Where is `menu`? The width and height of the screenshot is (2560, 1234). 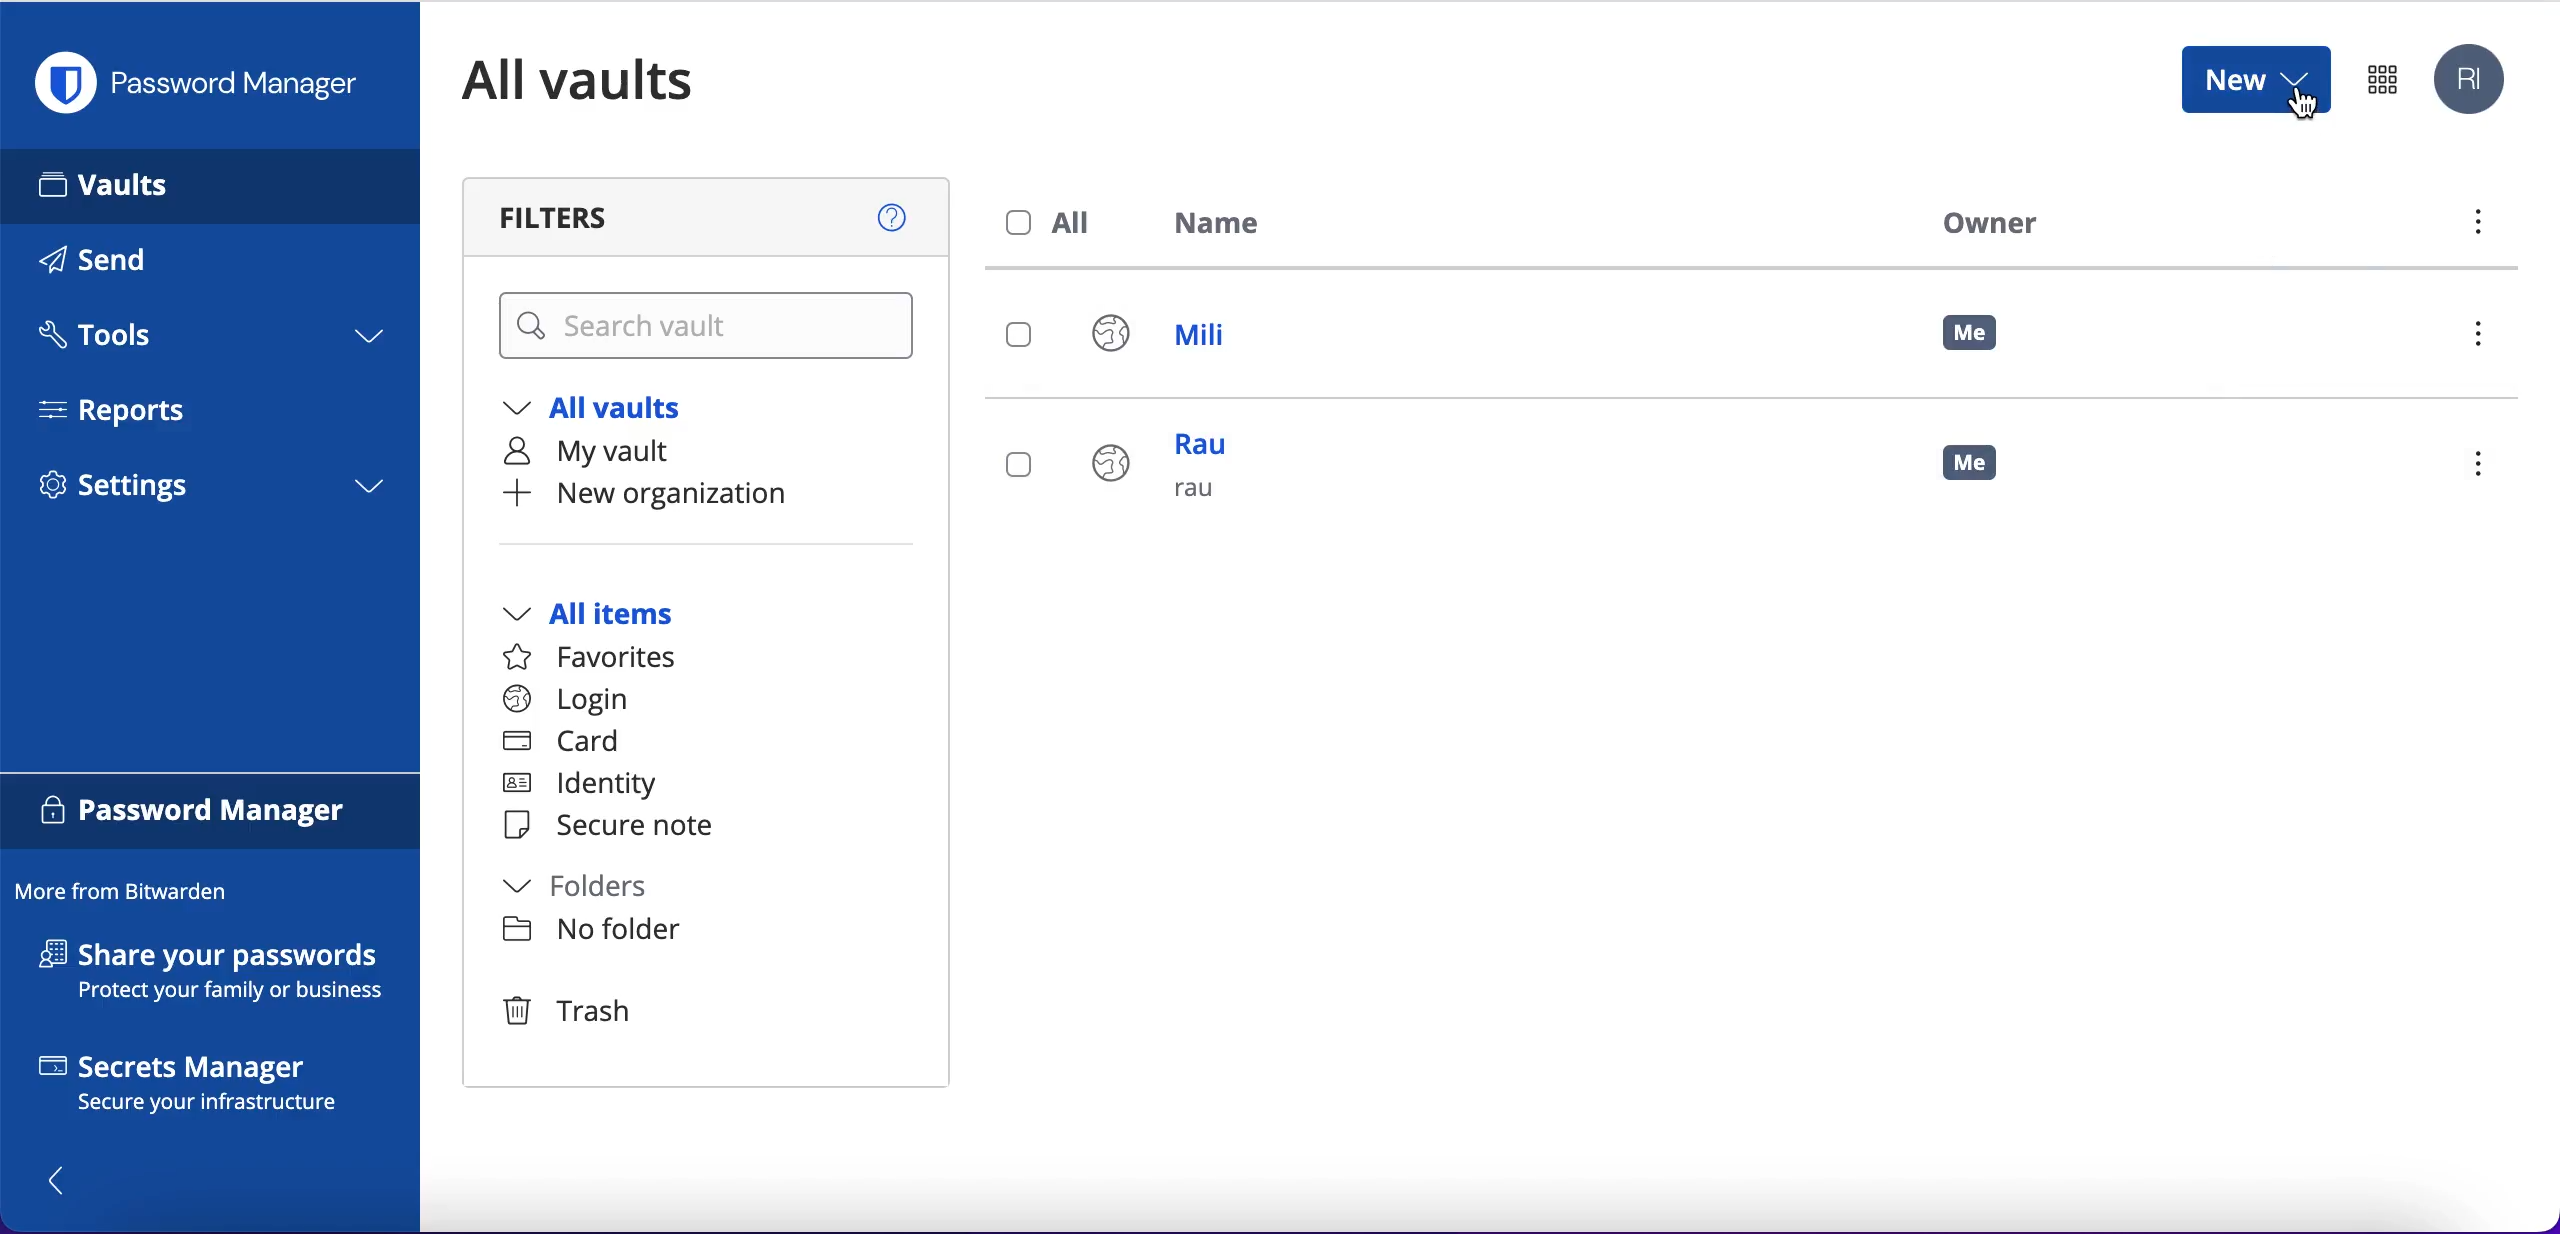
menu is located at coordinates (2487, 467).